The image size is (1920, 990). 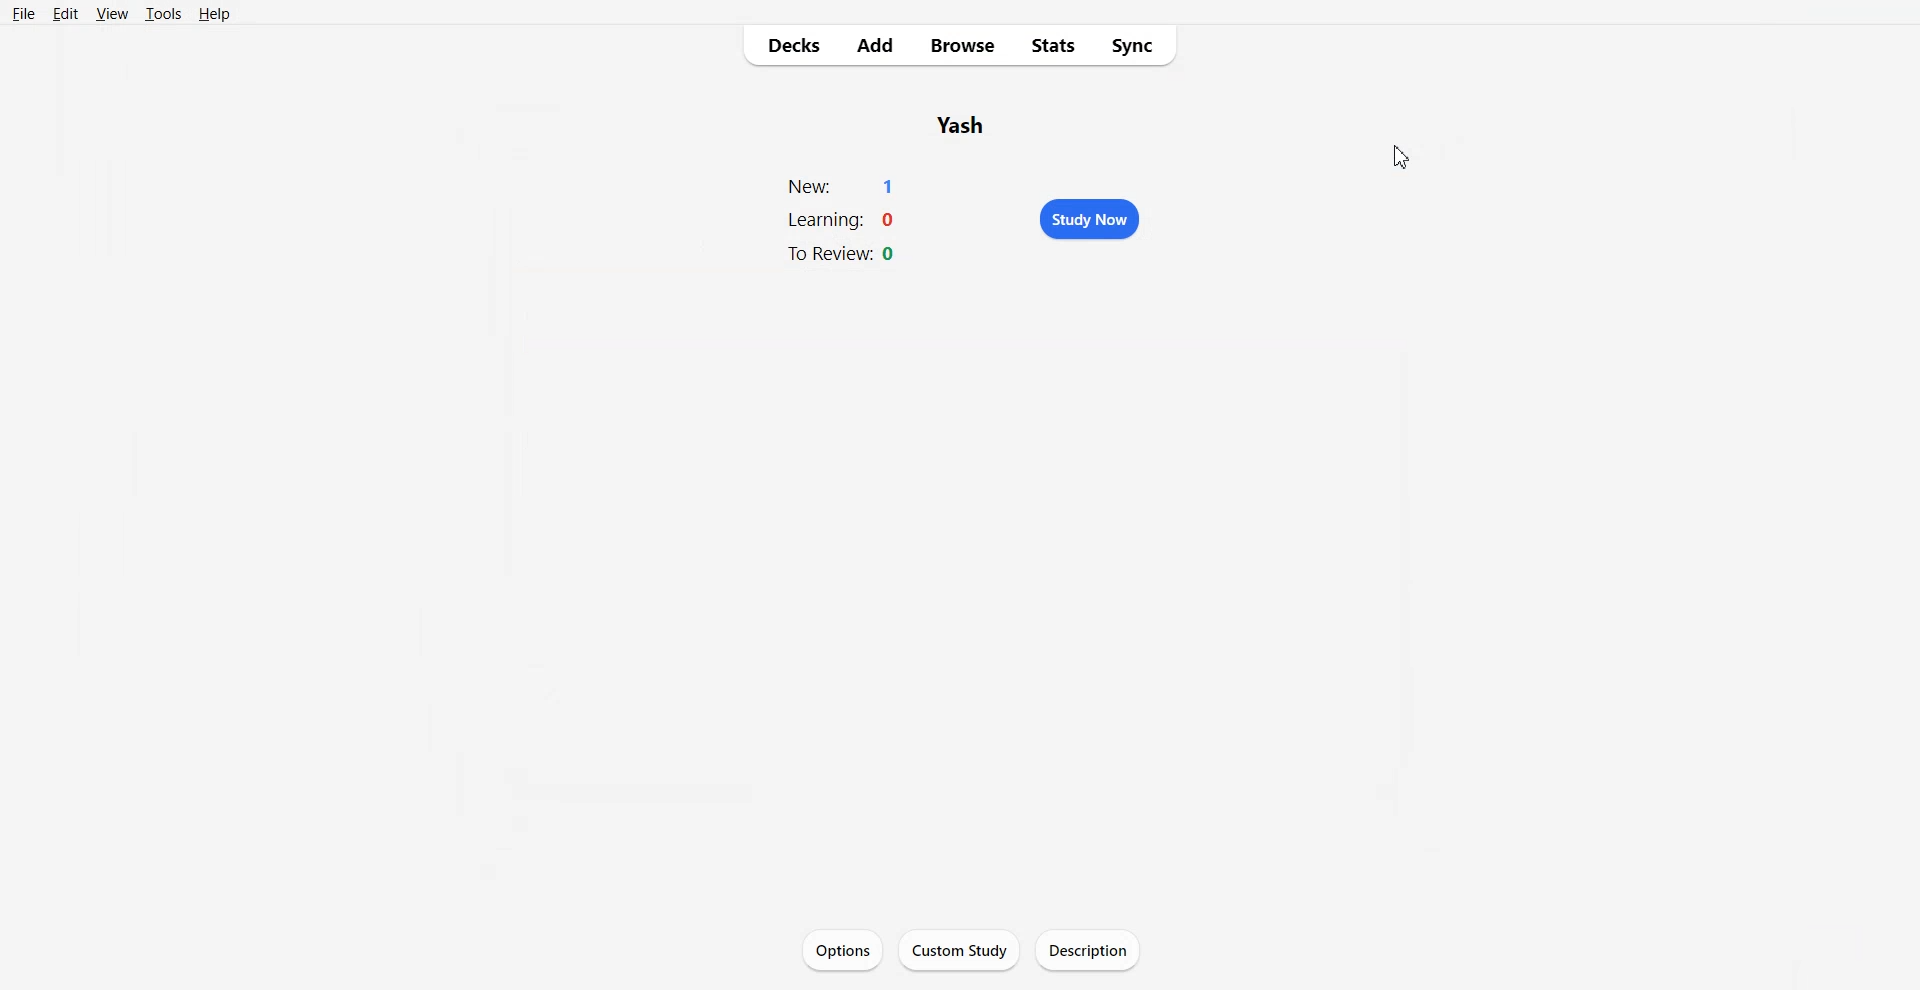 What do you see at coordinates (842, 948) in the screenshot?
I see `Options` at bounding box center [842, 948].